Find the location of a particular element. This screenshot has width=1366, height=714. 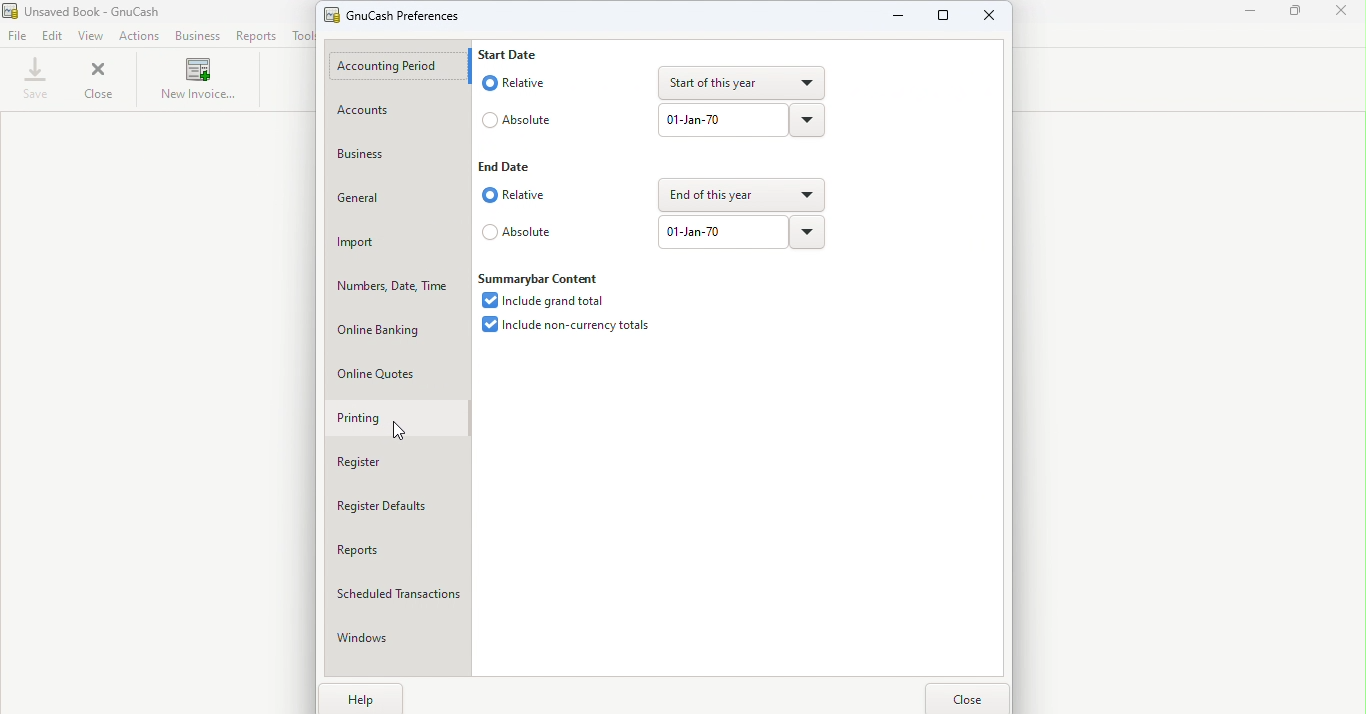

Numbers, Date, Time is located at coordinates (398, 284).